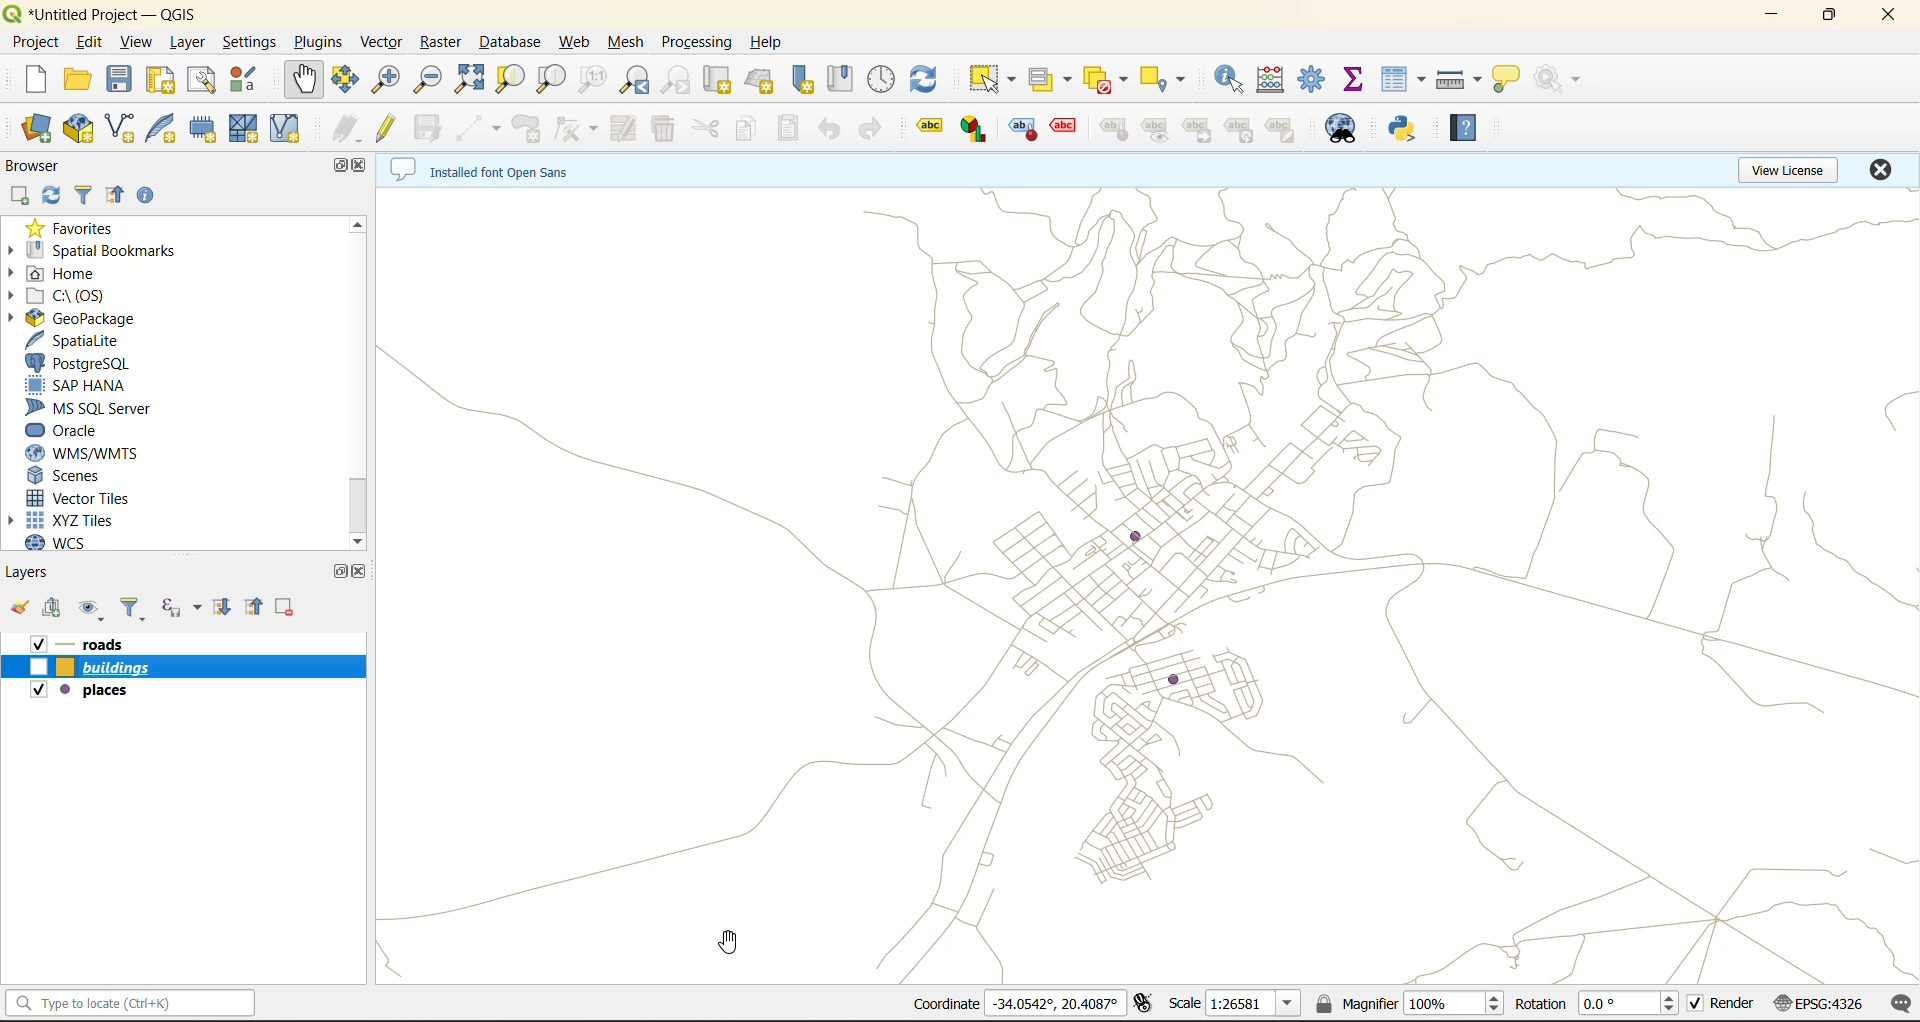 This screenshot has width=1920, height=1022. Describe the element at coordinates (117, 196) in the screenshot. I see `collapse all` at that location.